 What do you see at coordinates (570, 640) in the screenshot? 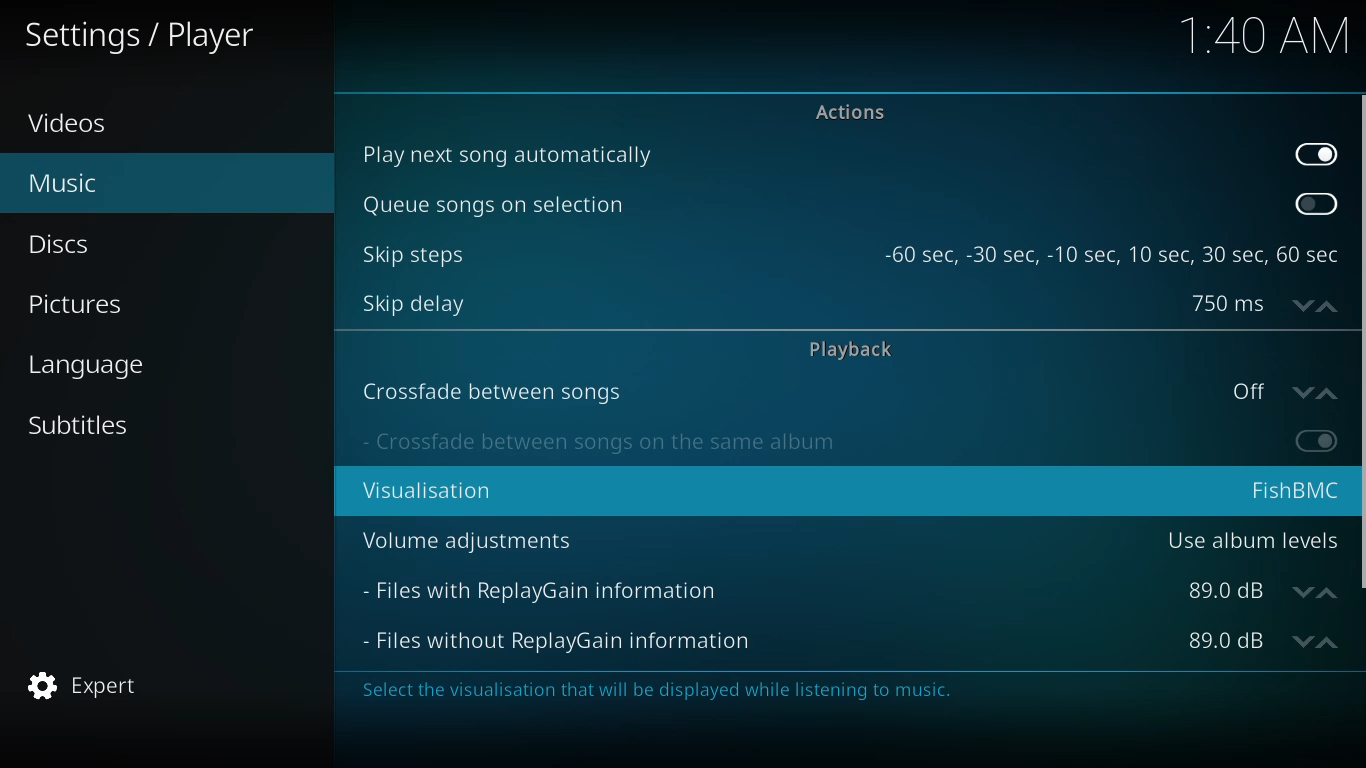
I see `files without replaygain` at bounding box center [570, 640].